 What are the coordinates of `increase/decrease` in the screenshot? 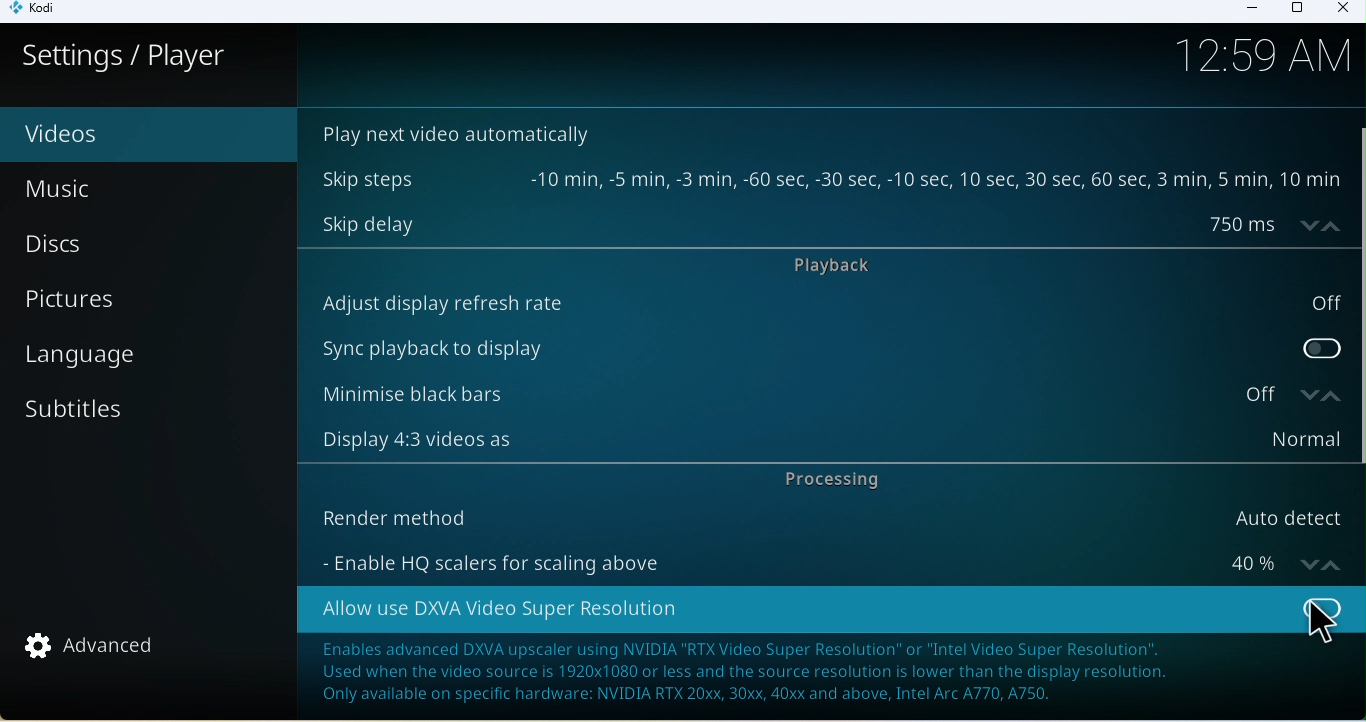 It's located at (1318, 396).